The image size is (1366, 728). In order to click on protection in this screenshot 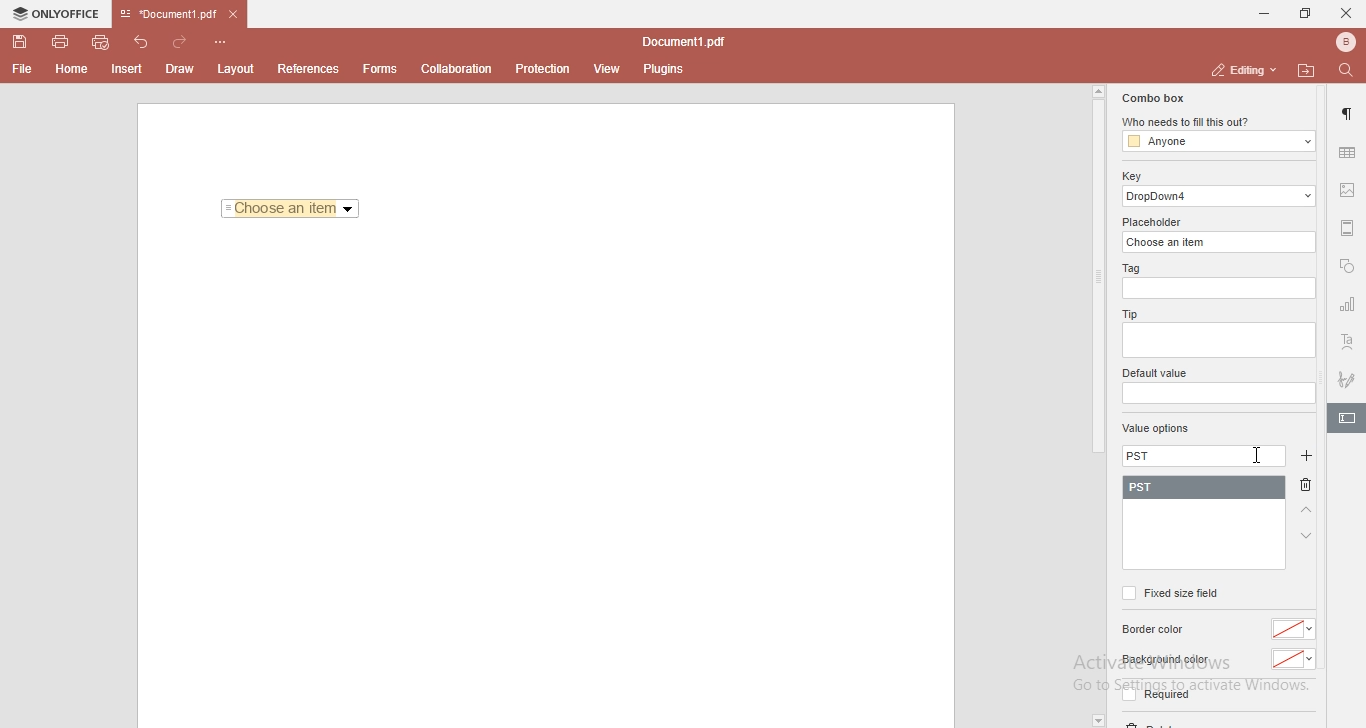, I will do `click(543, 68)`.